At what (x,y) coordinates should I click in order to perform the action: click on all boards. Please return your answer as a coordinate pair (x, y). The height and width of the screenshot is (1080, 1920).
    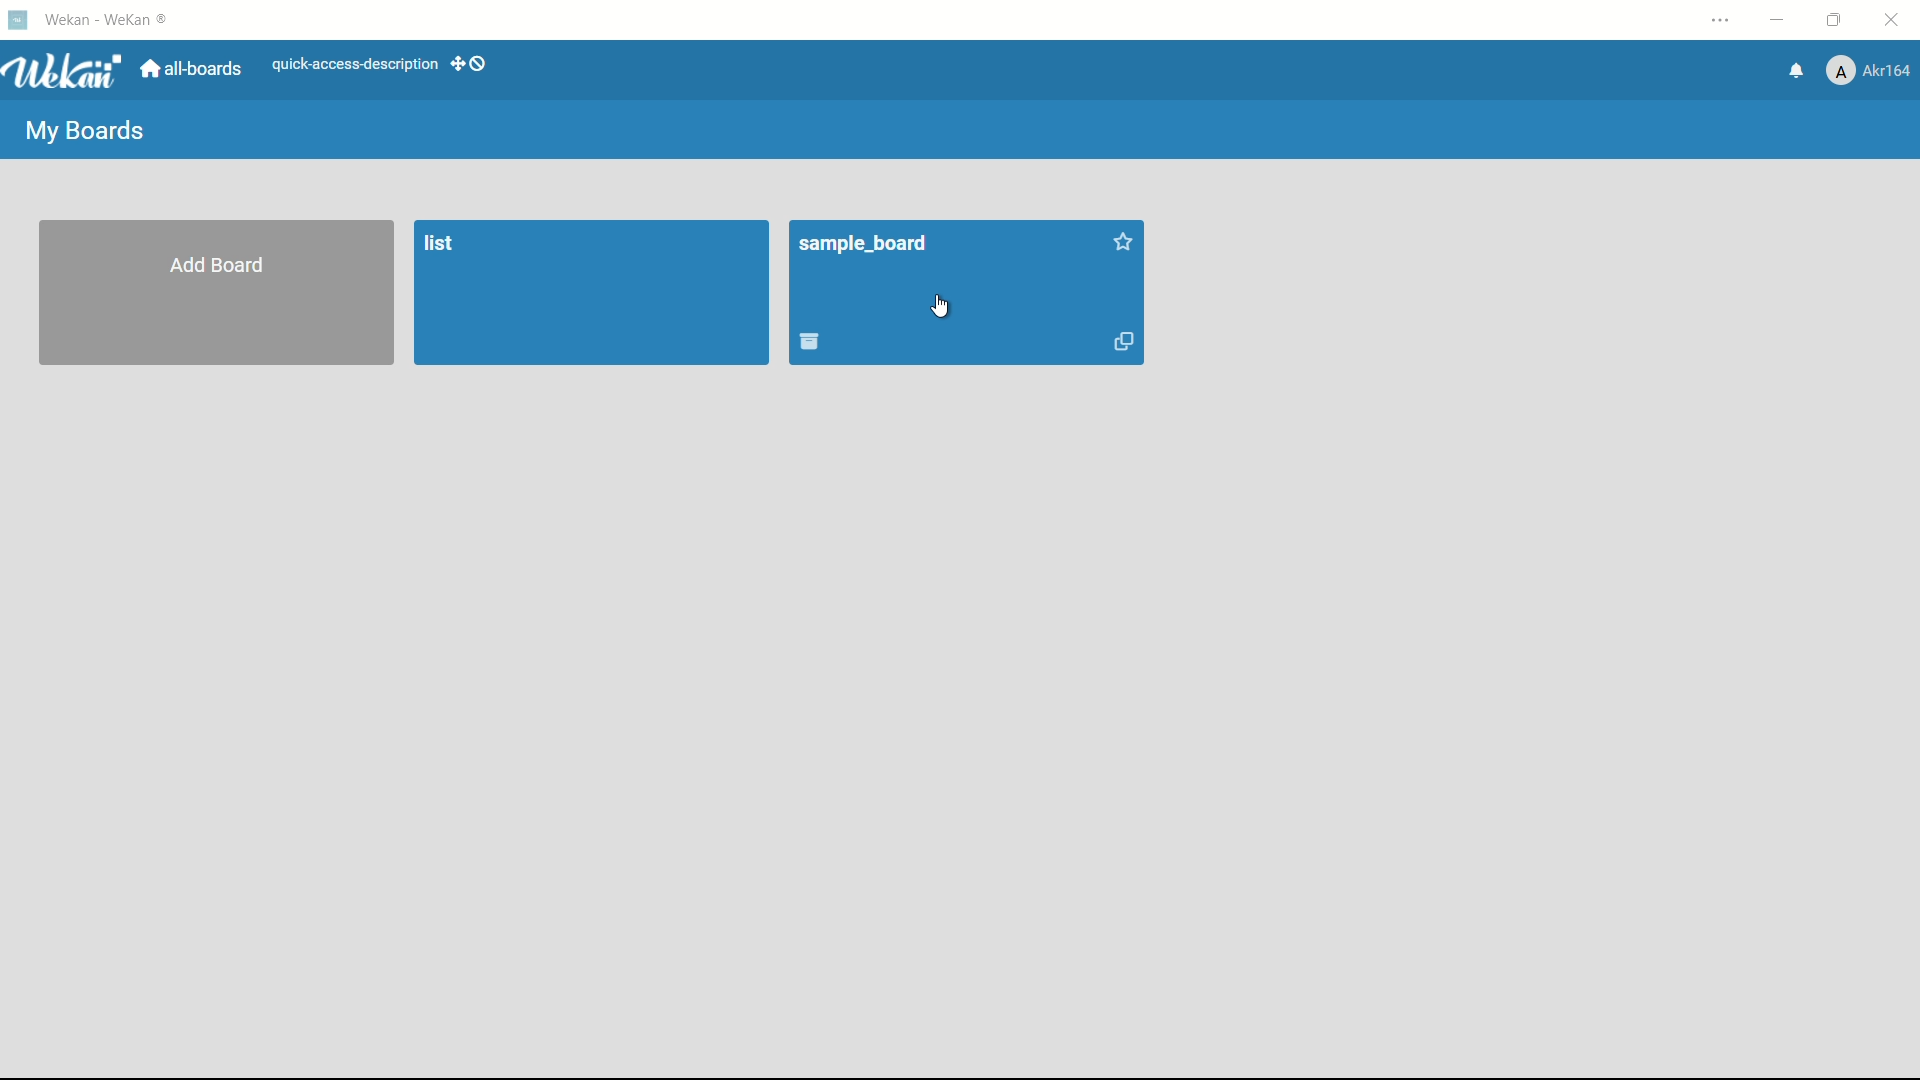
    Looking at the image, I should click on (193, 69).